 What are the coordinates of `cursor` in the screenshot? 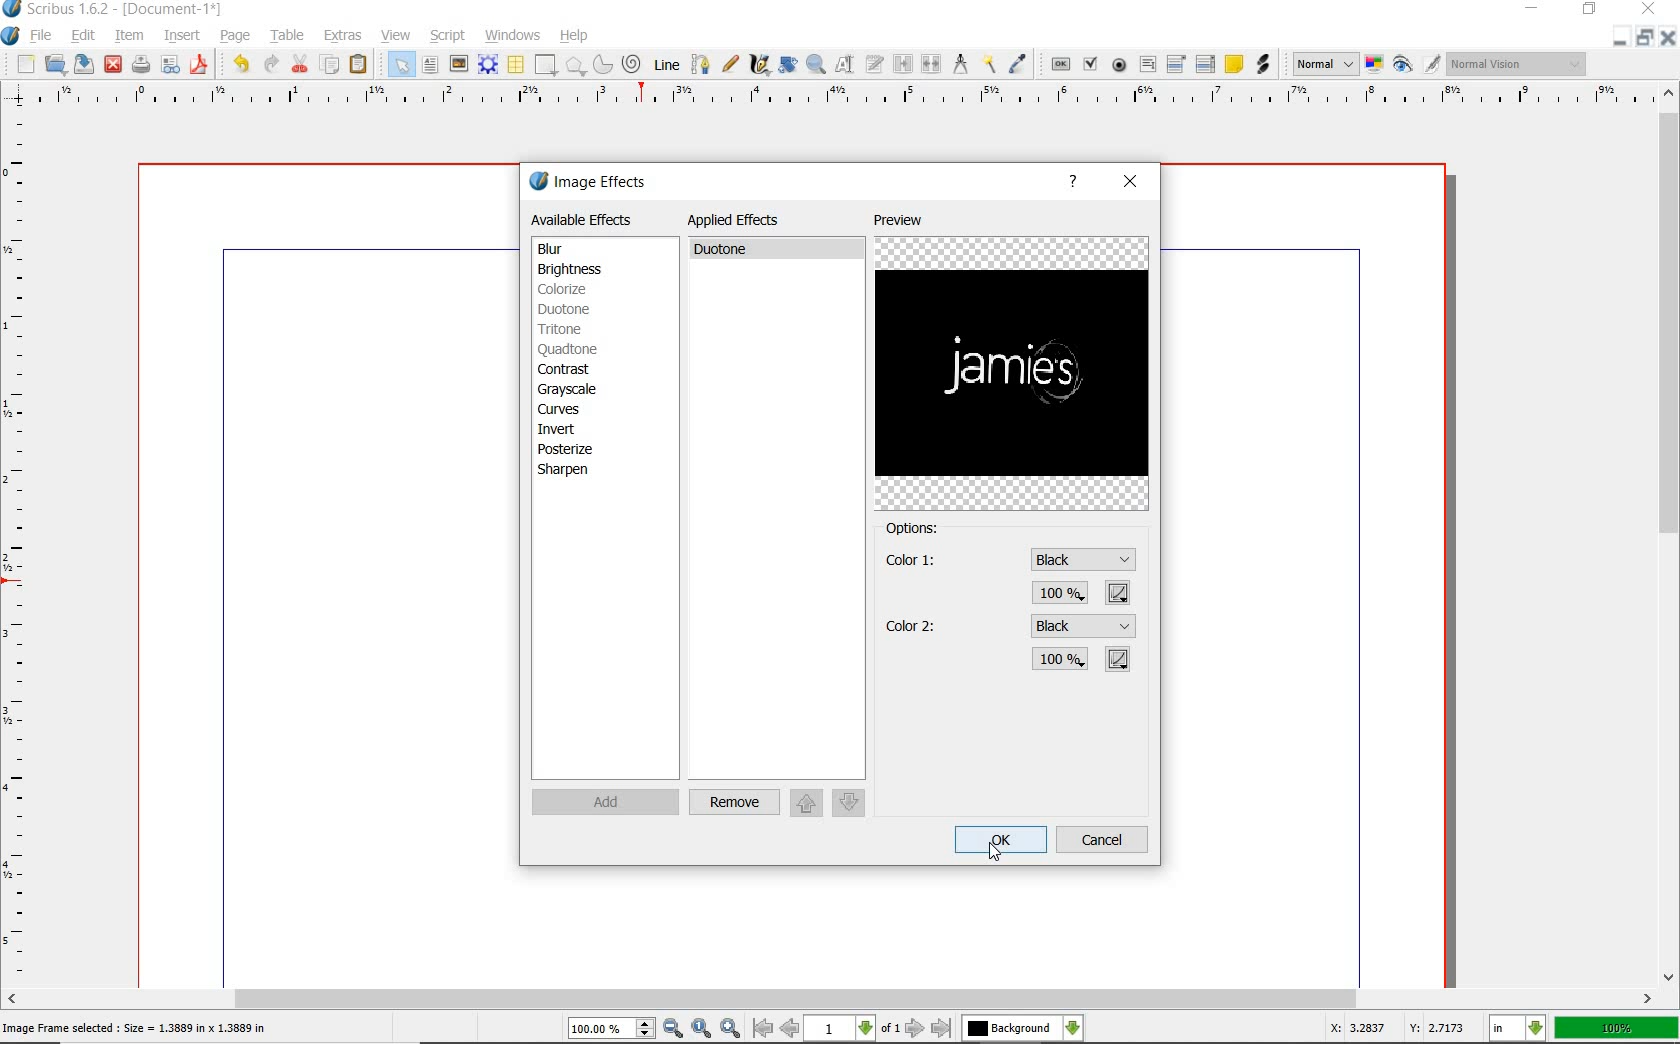 It's located at (996, 852).